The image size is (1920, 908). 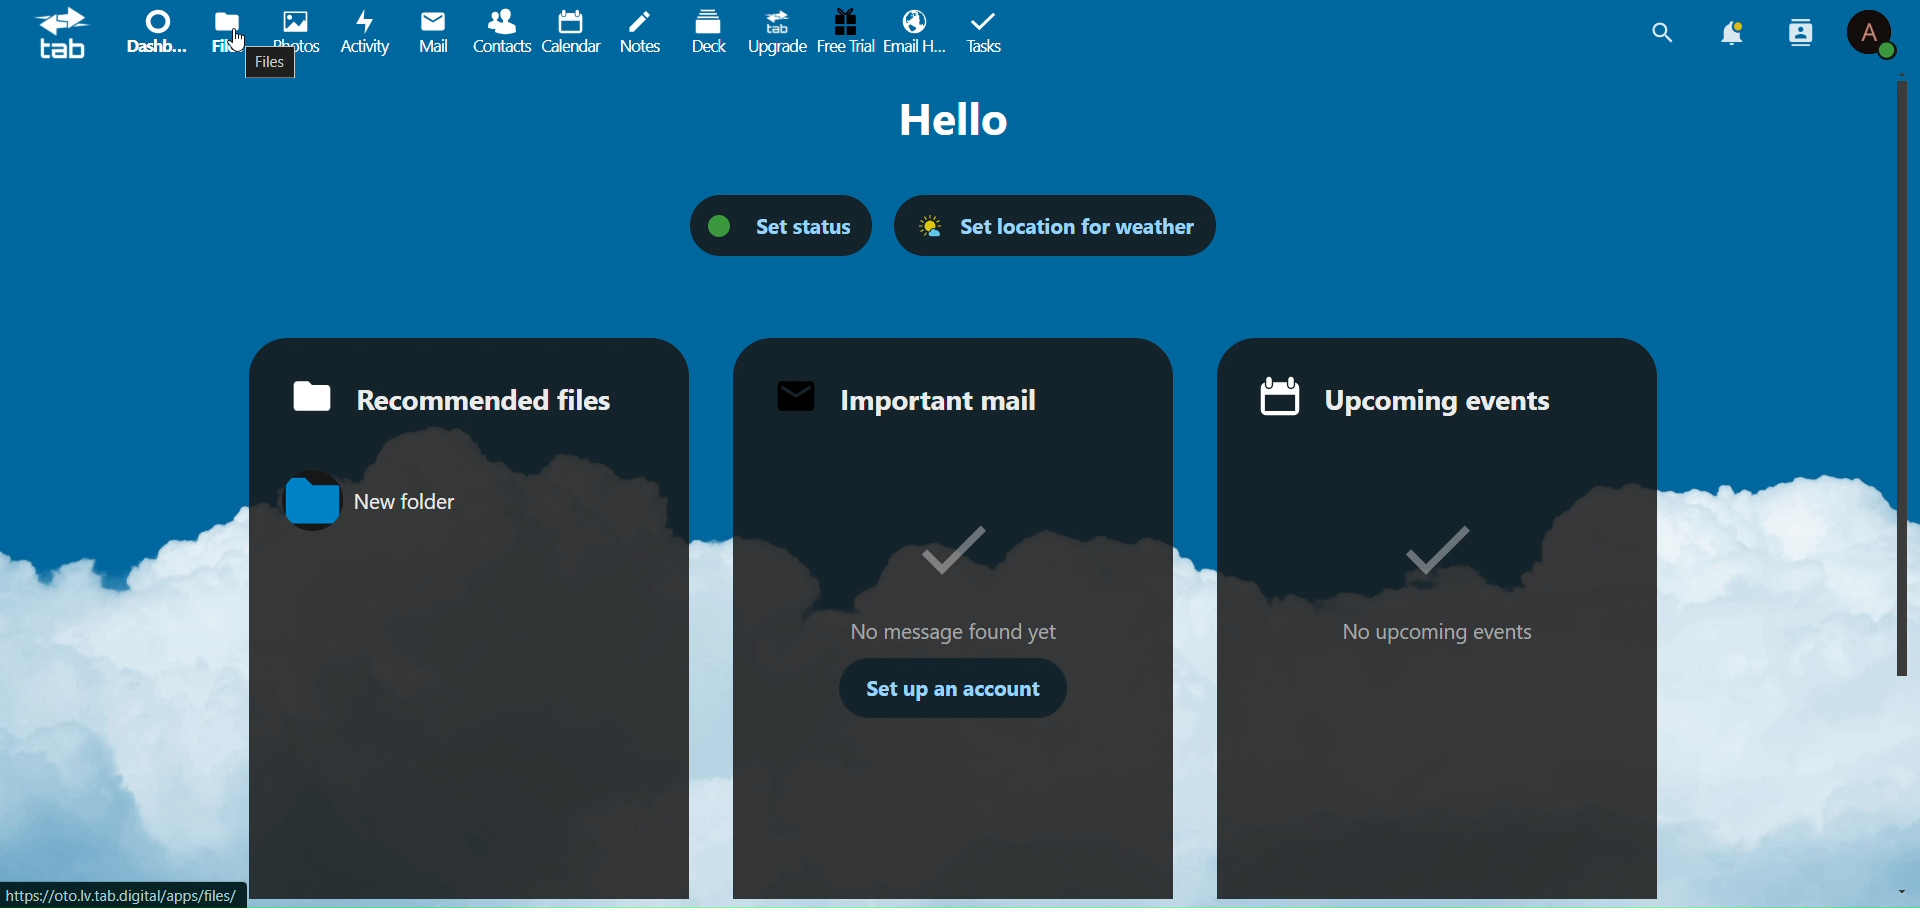 What do you see at coordinates (964, 121) in the screenshot?
I see `ext` at bounding box center [964, 121].